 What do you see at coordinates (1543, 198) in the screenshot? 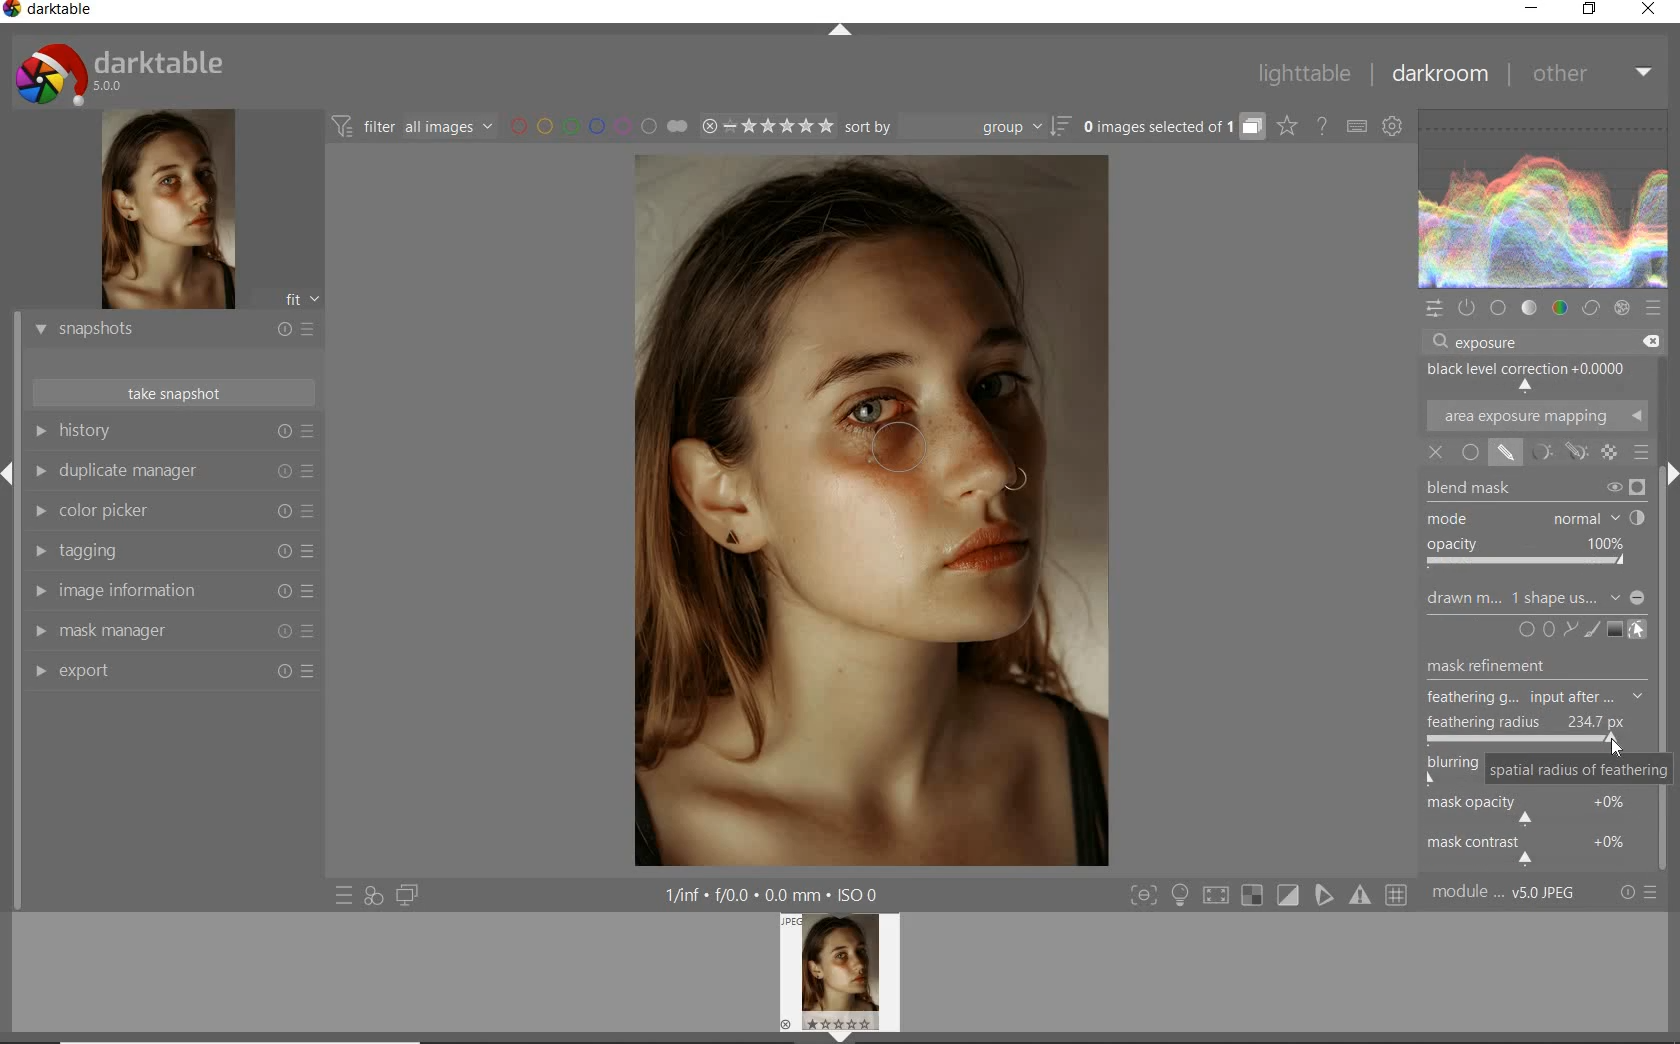
I see `WAVEFORM` at bounding box center [1543, 198].